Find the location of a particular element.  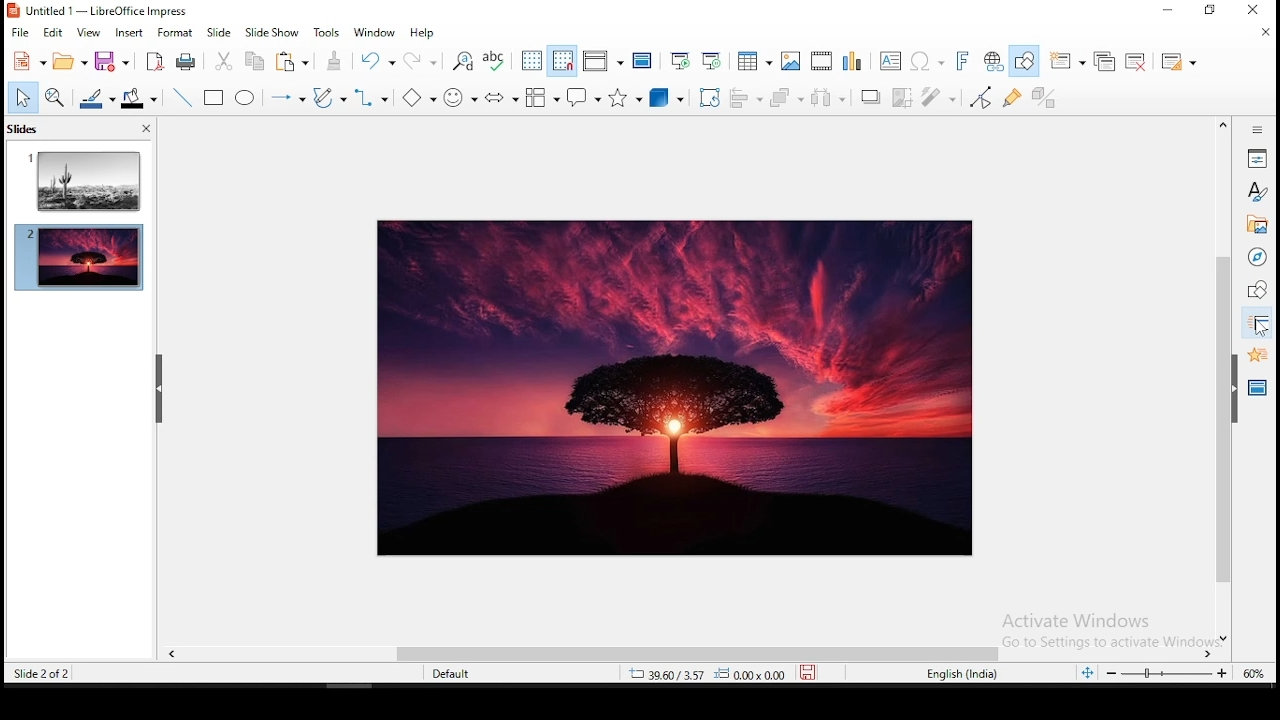

acrobat as pdf is located at coordinates (153, 61).